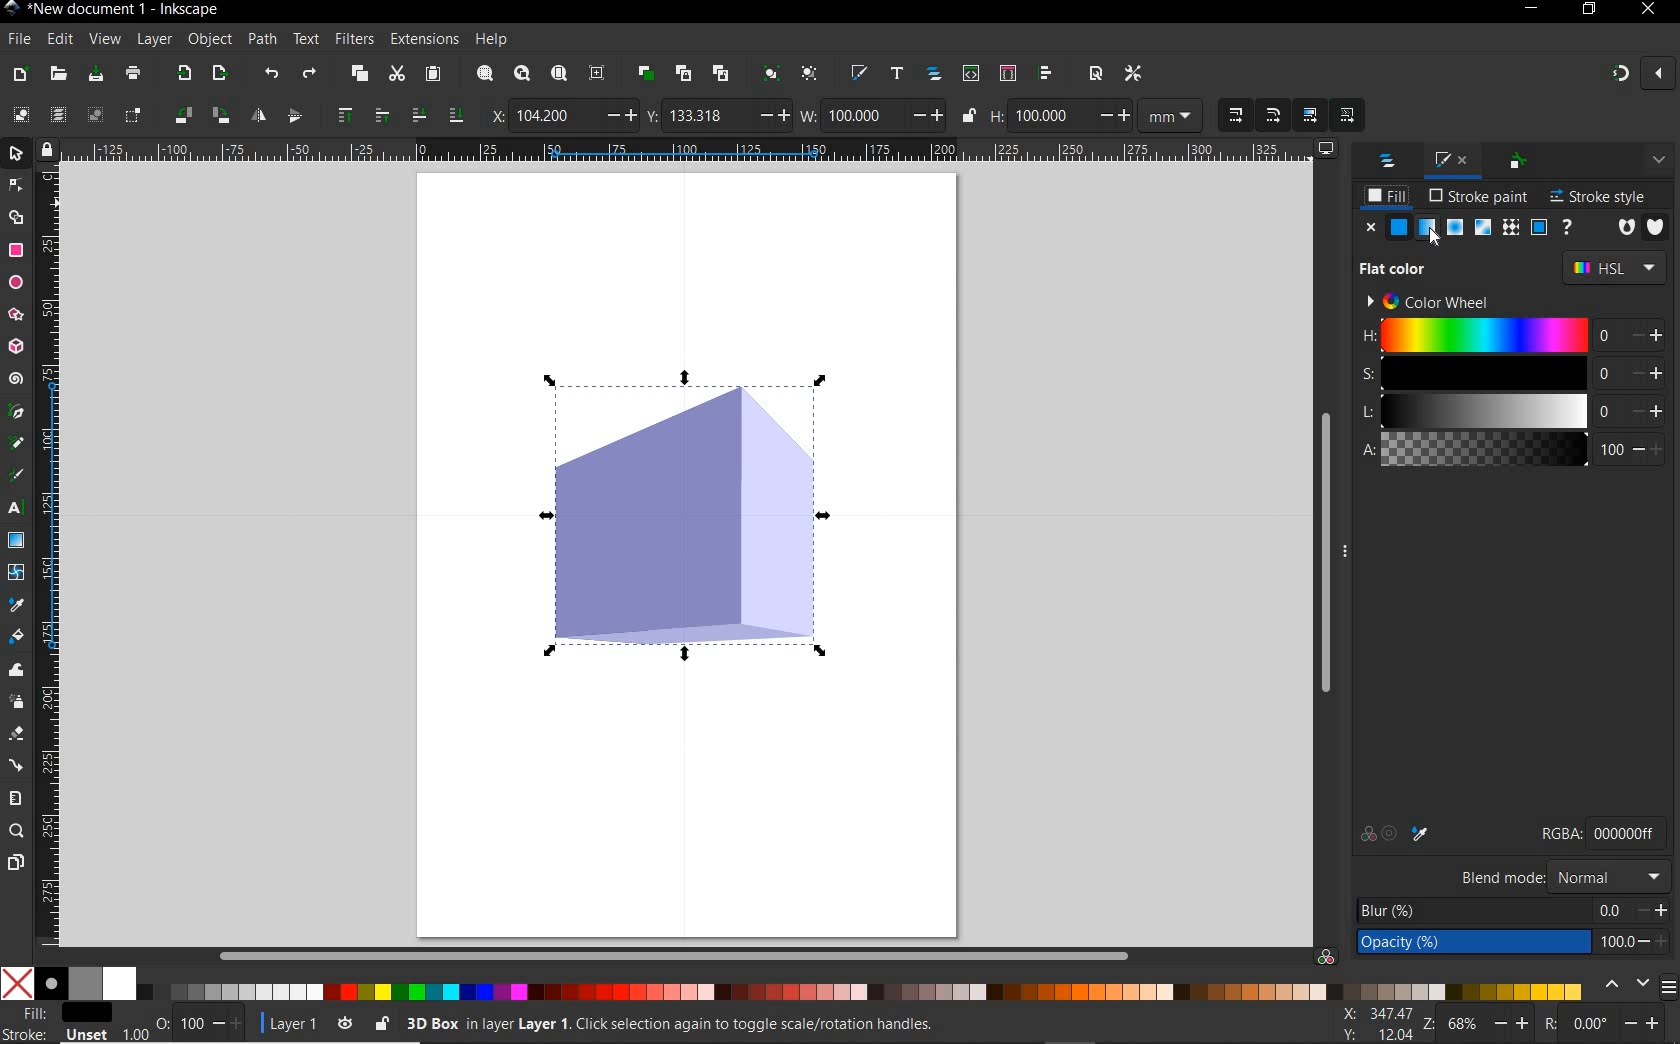 This screenshot has width=1680, height=1044. I want to click on increase/decrease buttons, so click(1651, 393).